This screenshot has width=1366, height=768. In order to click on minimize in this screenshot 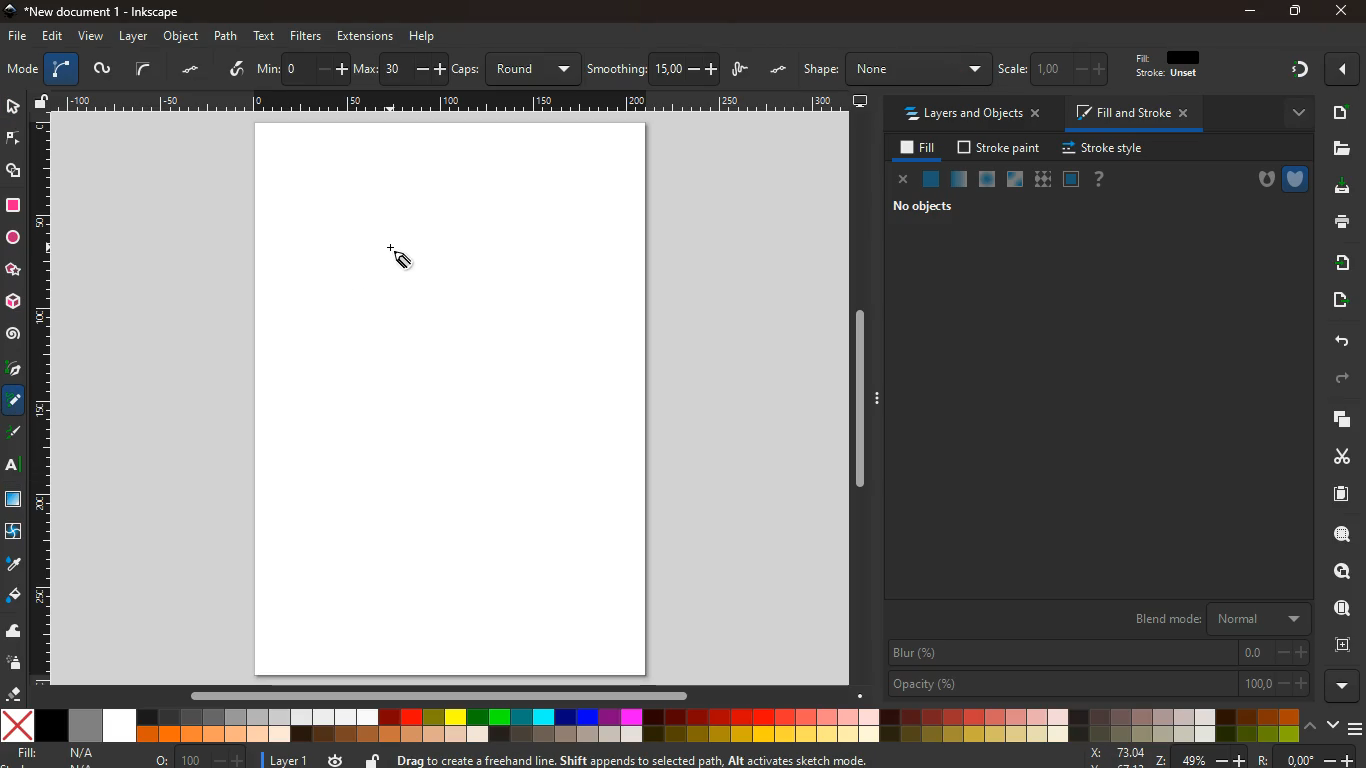, I will do `click(1252, 12)`.